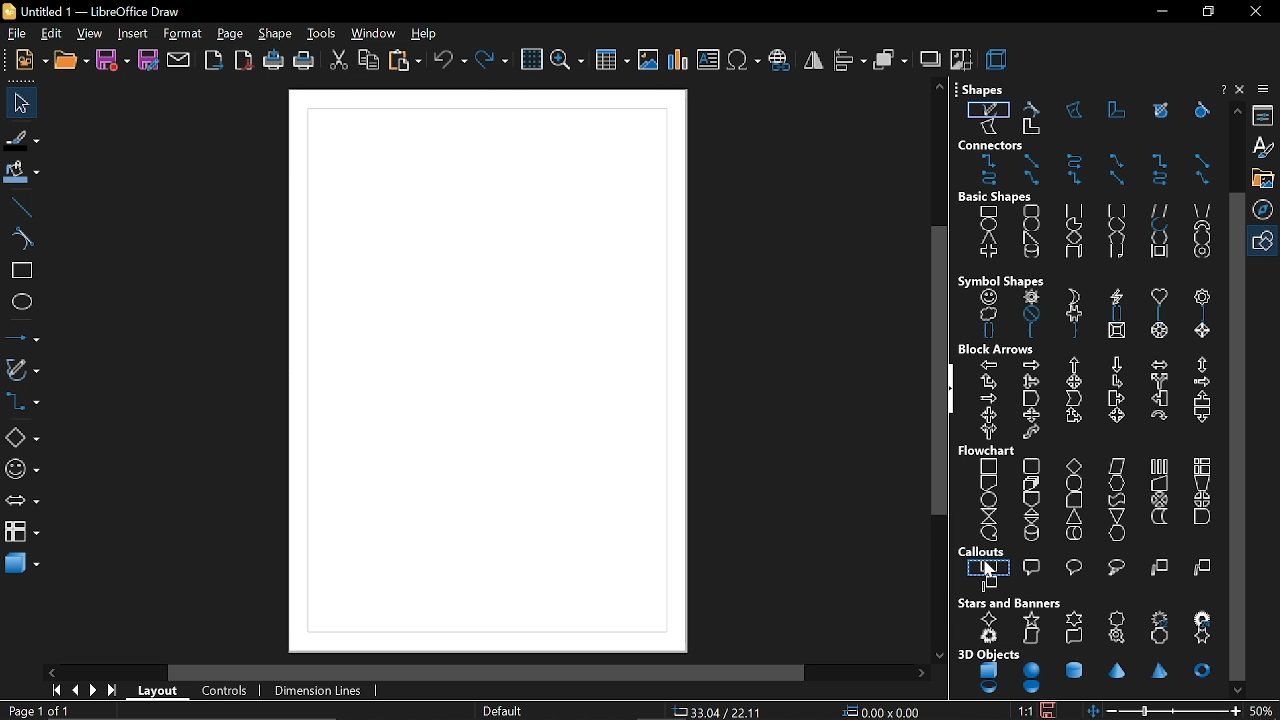 The height and width of the screenshot is (720, 1280). I want to click on file, so click(16, 33).